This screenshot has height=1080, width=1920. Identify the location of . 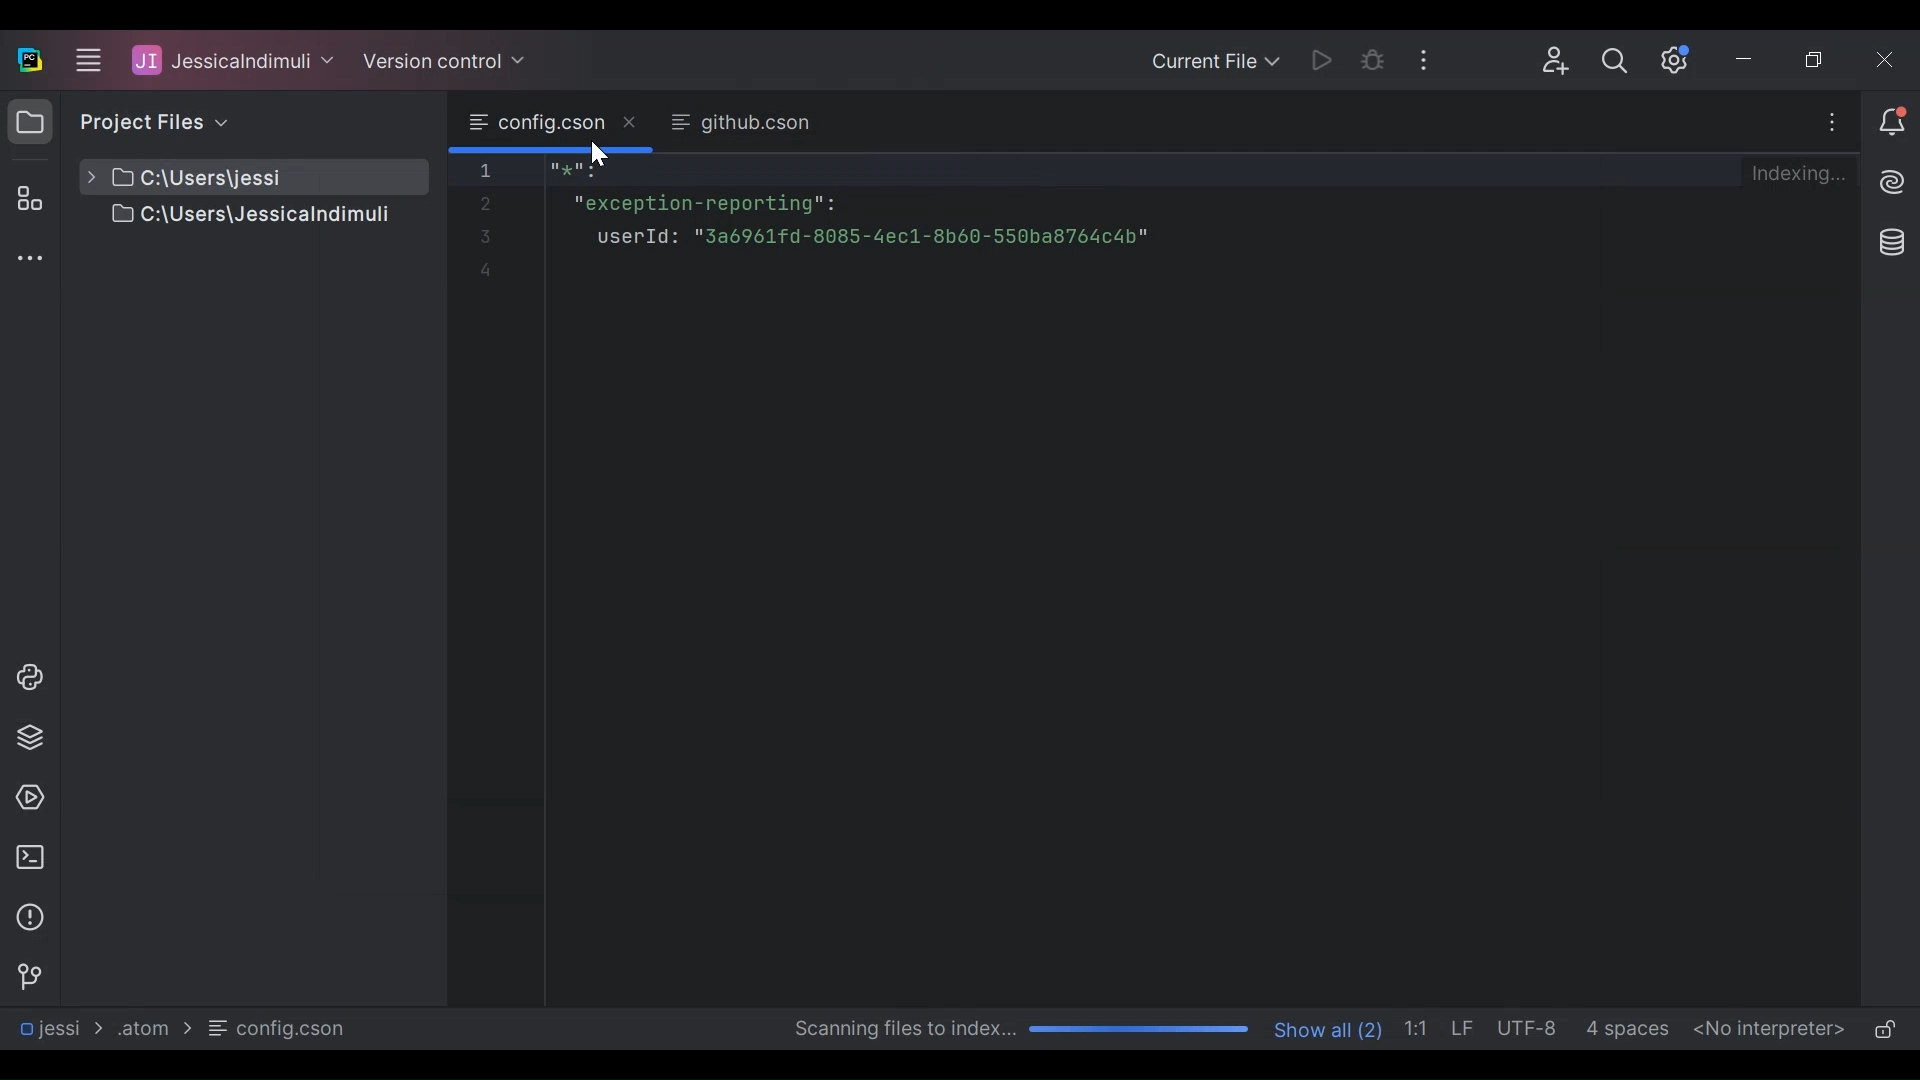
(28, 261).